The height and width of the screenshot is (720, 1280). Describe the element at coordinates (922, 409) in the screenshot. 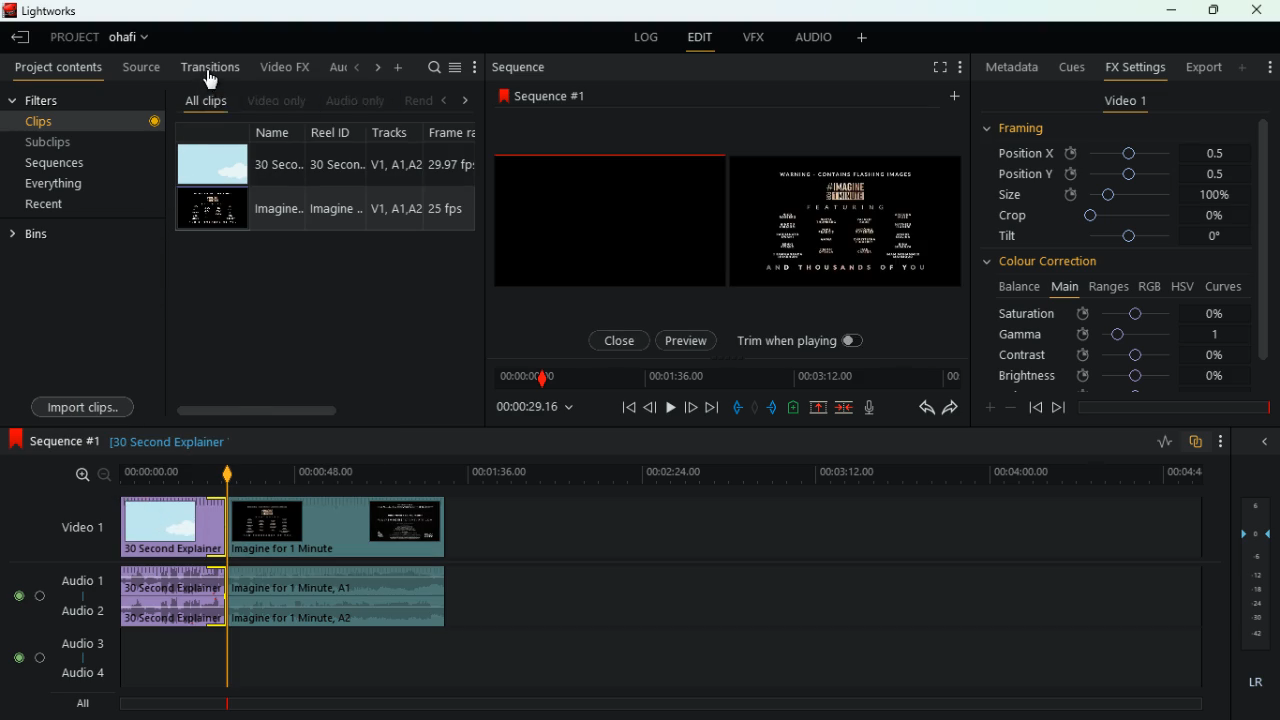

I see `back` at that location.